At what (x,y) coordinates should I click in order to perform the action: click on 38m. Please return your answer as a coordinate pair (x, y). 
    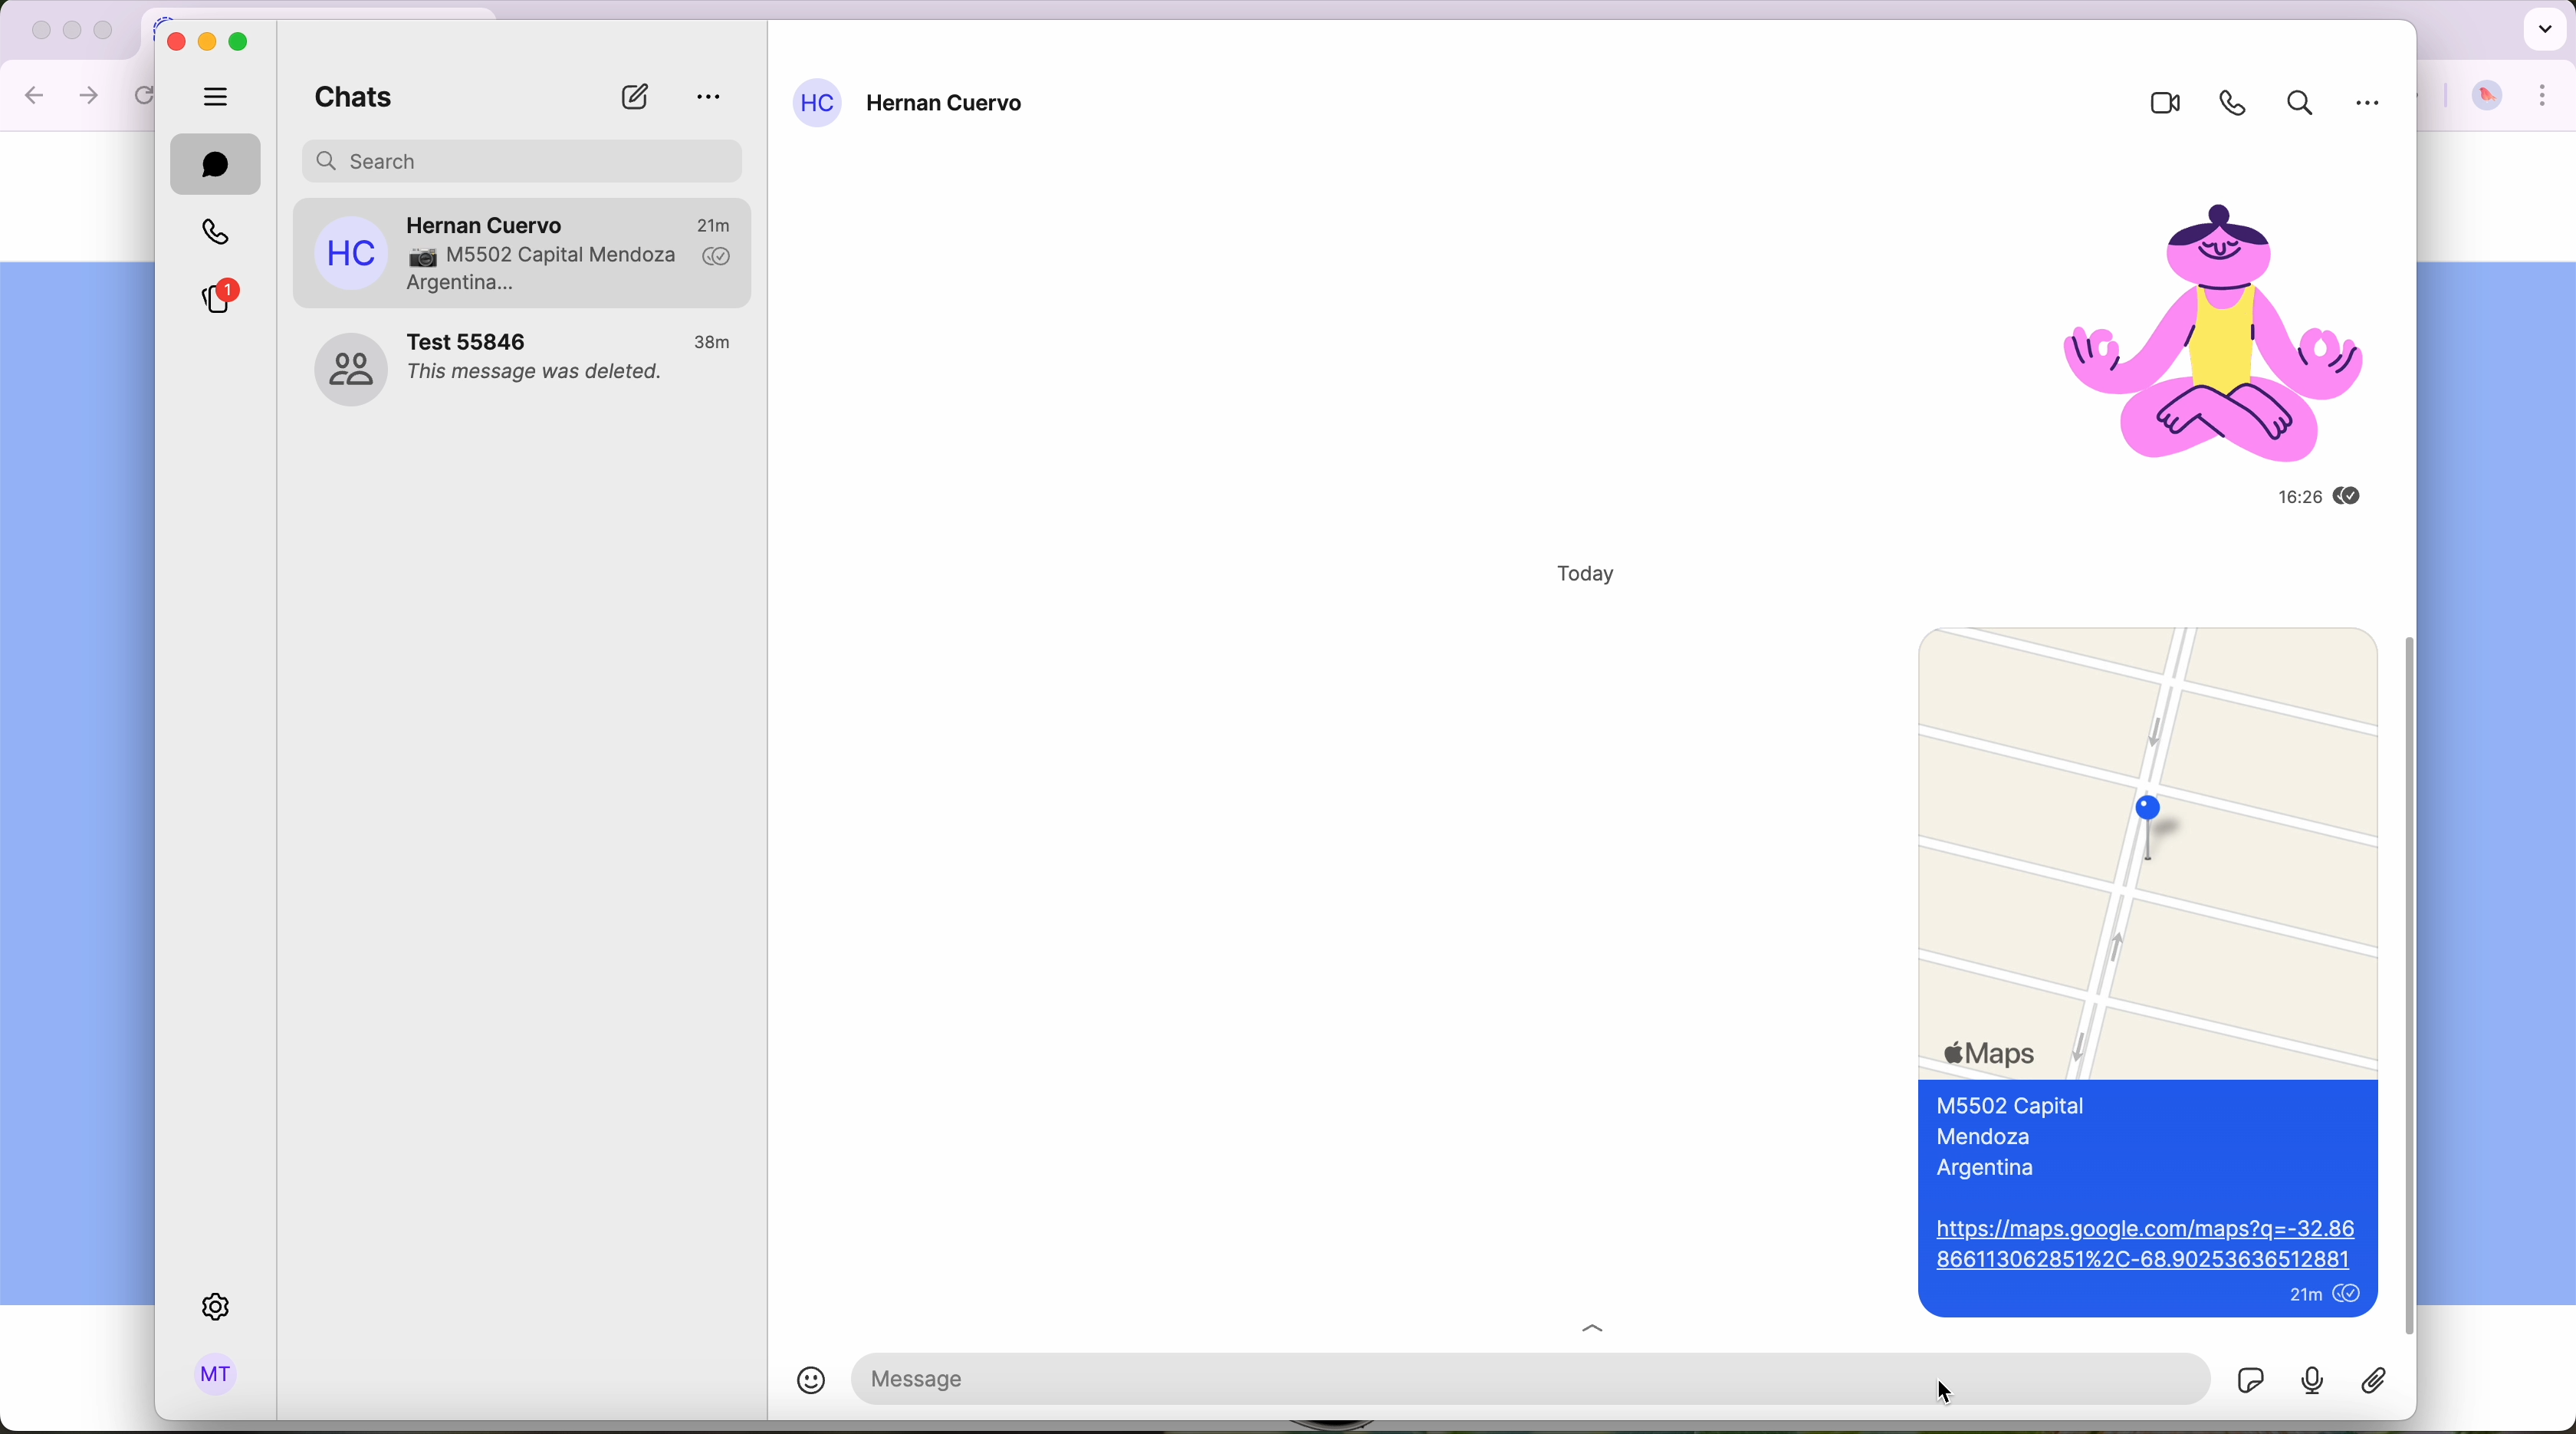
    Looking at the image, I should click on (715, 343).